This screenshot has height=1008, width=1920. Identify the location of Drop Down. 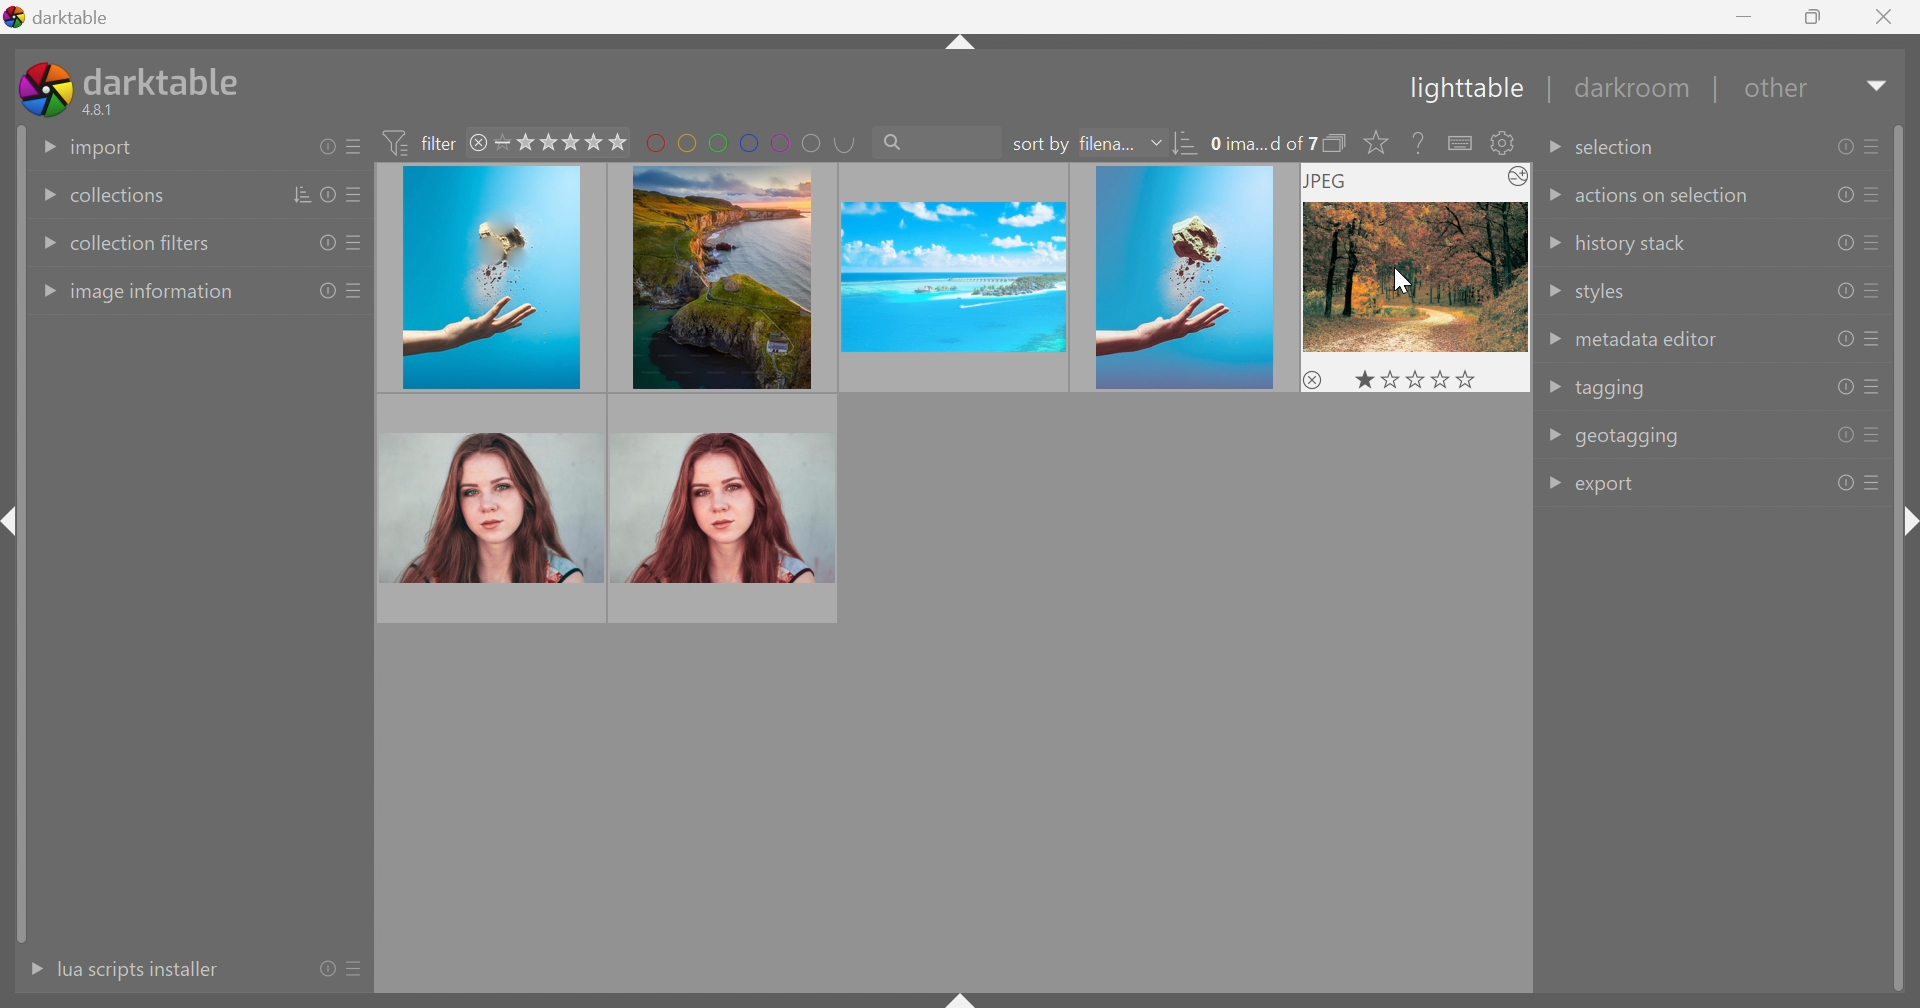
(45, 292).